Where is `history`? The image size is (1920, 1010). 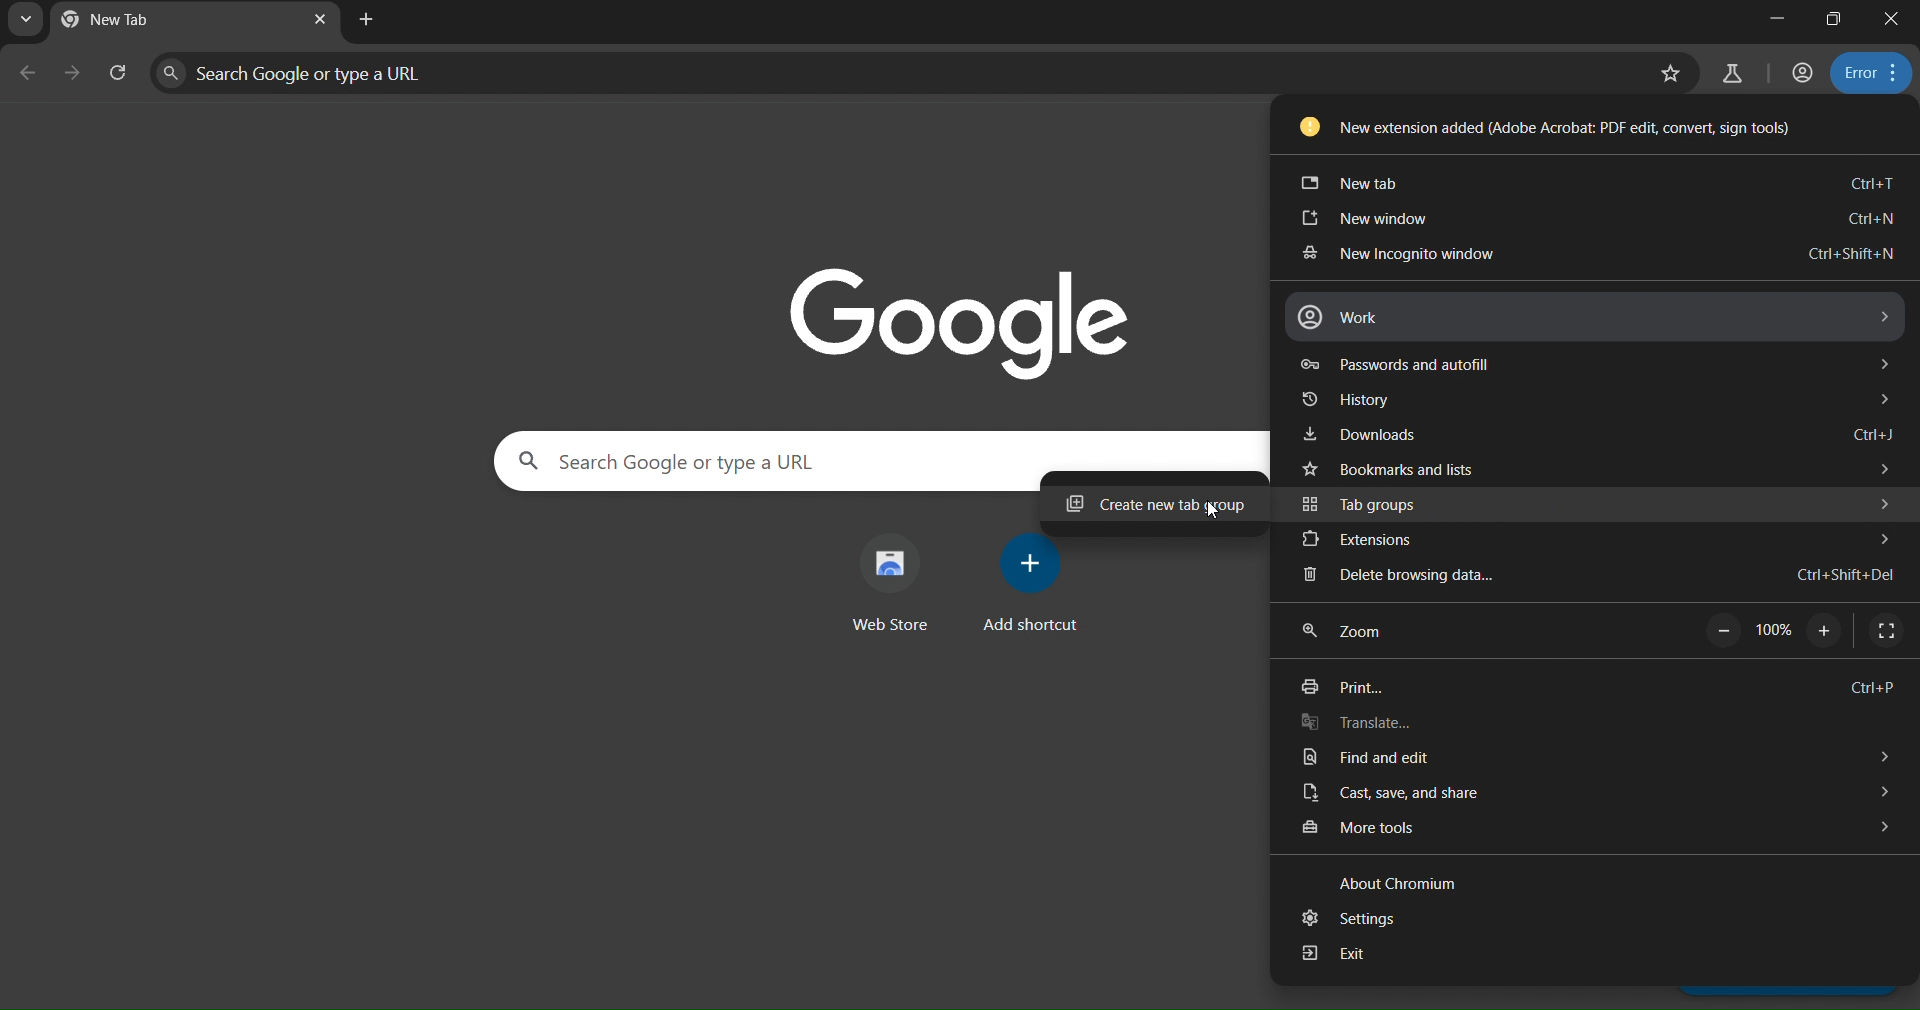
history is located at coordinates (1597, 397).